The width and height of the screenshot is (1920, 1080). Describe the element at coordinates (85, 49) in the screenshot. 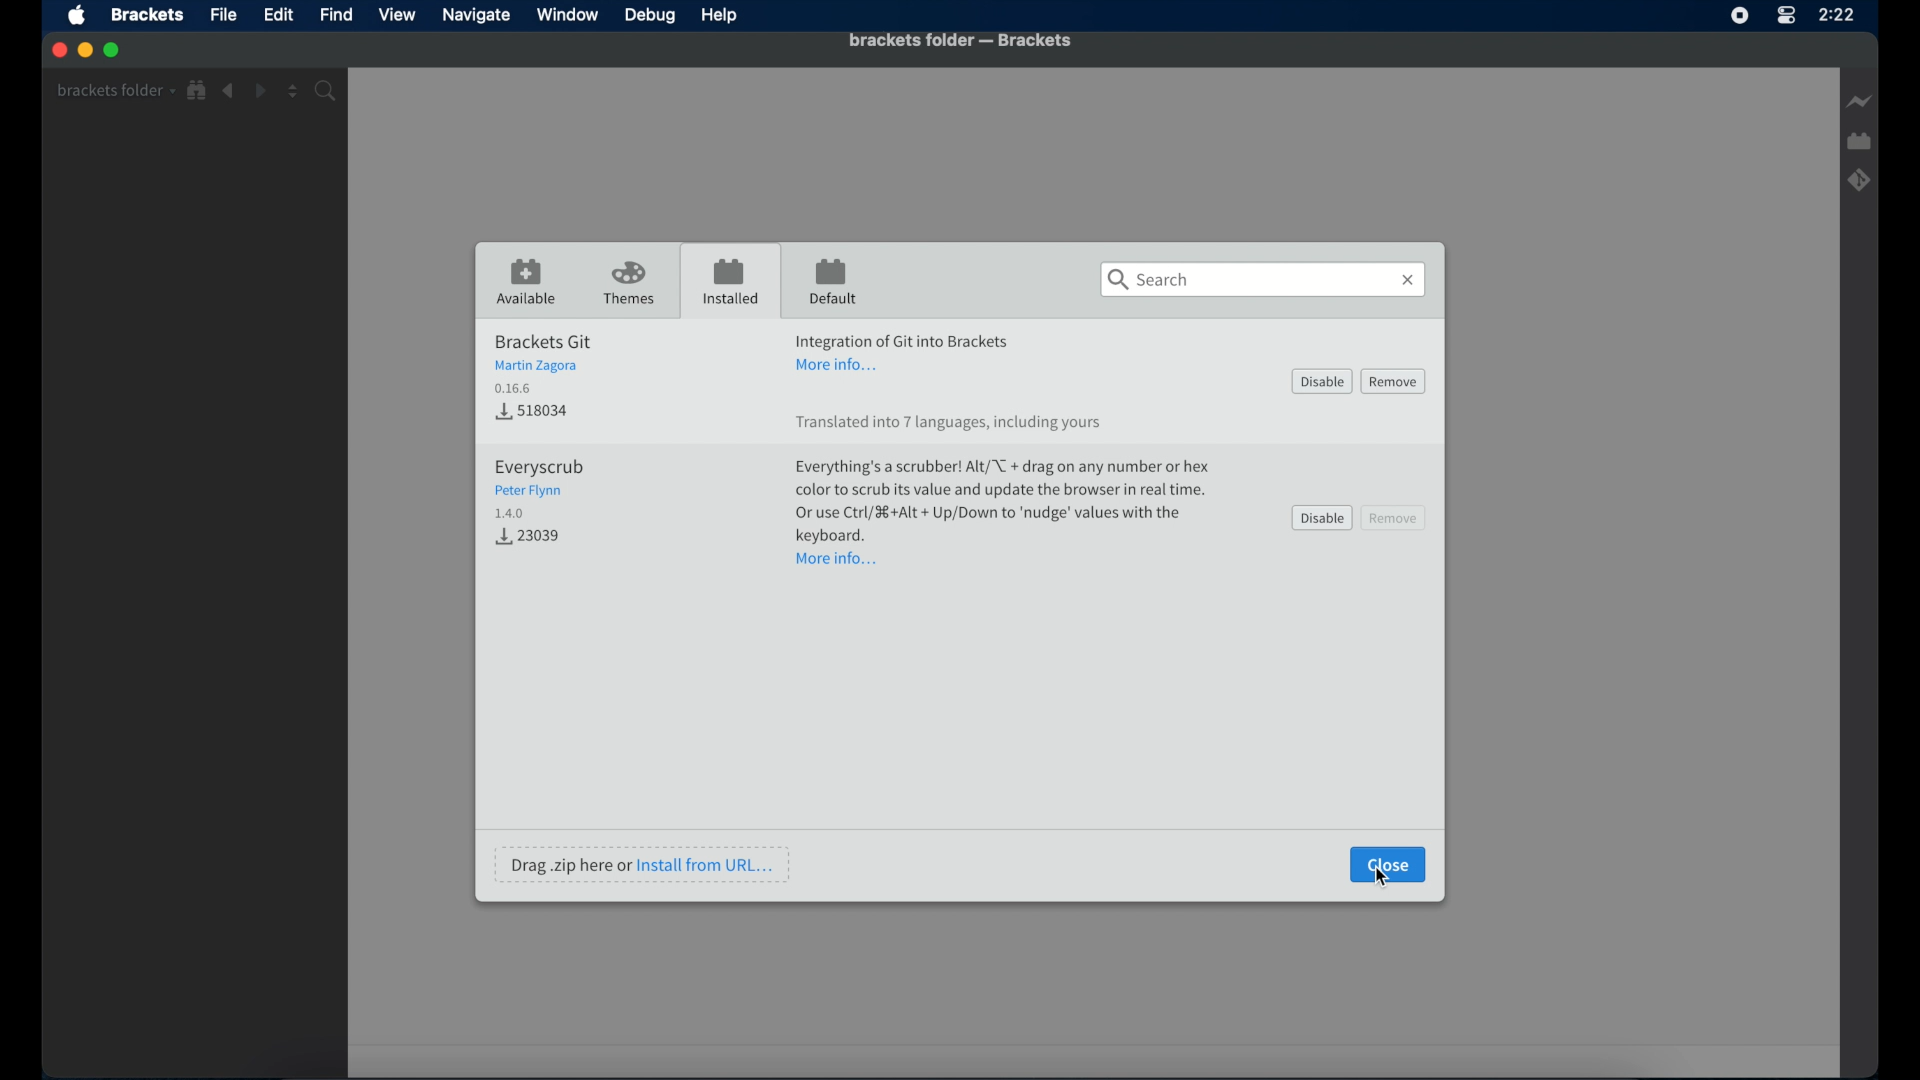

I see `minimize` at that location.